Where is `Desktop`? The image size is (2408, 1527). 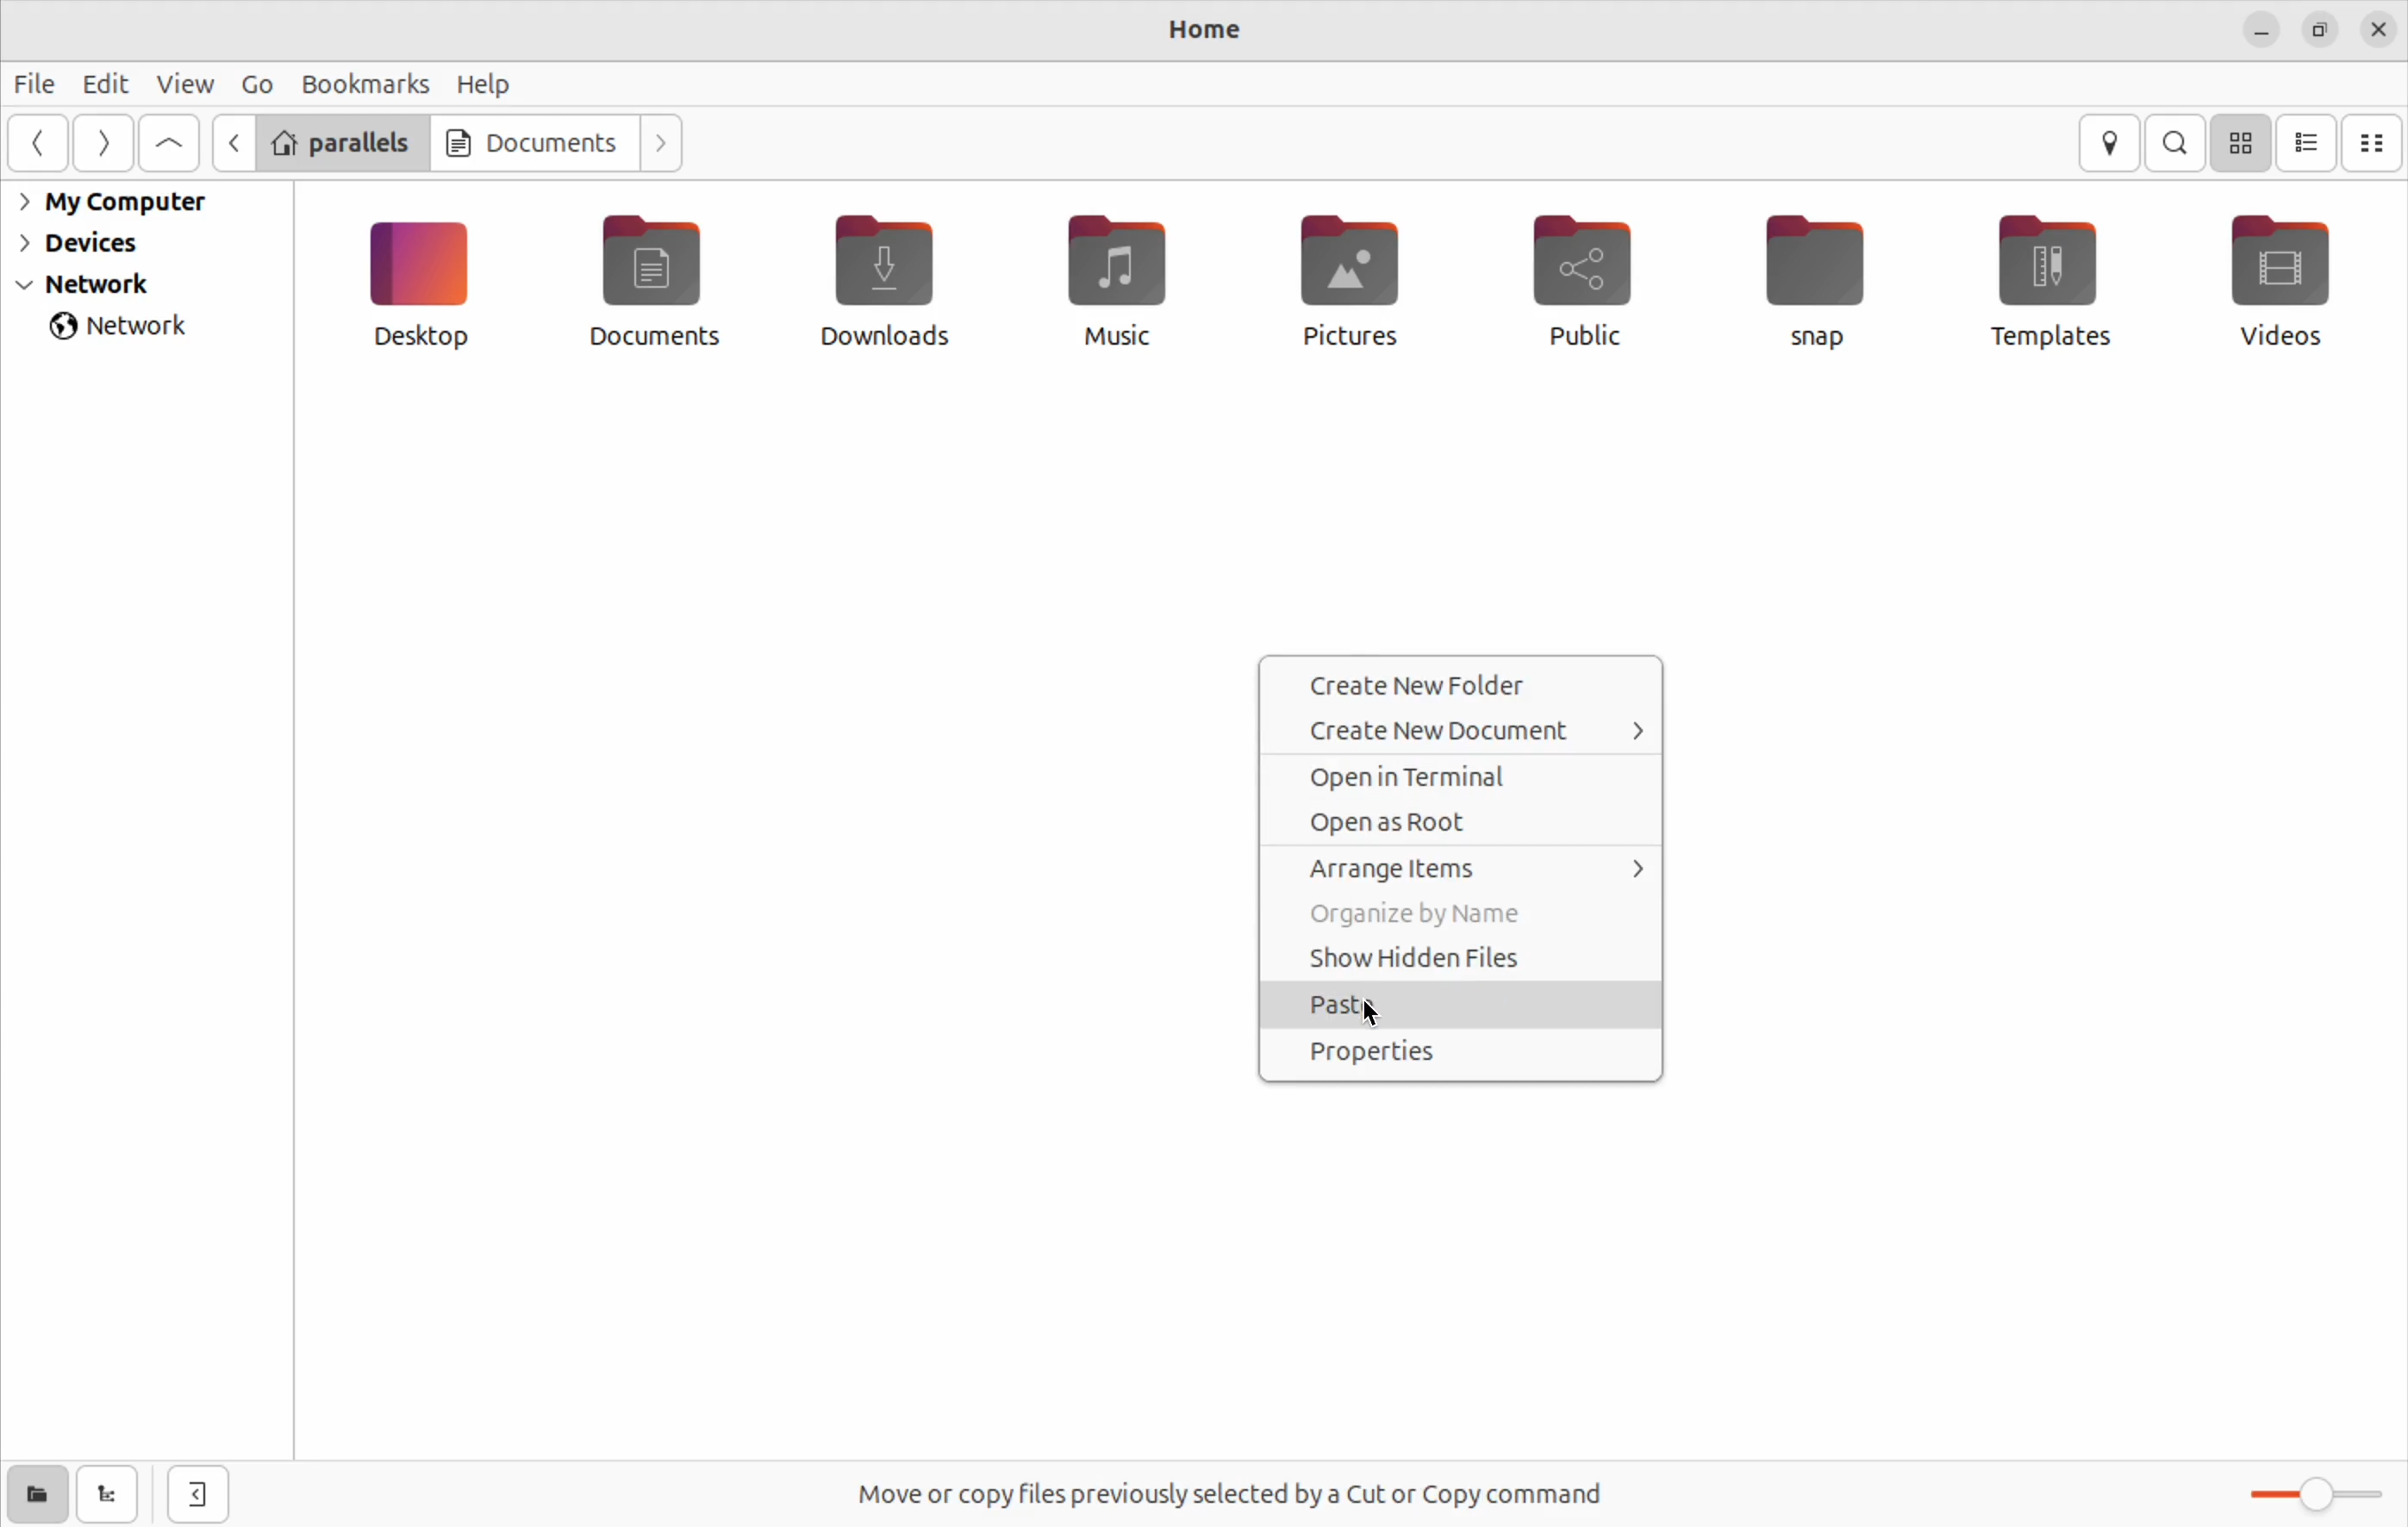 Desktop is located at coordinates (428, 285).